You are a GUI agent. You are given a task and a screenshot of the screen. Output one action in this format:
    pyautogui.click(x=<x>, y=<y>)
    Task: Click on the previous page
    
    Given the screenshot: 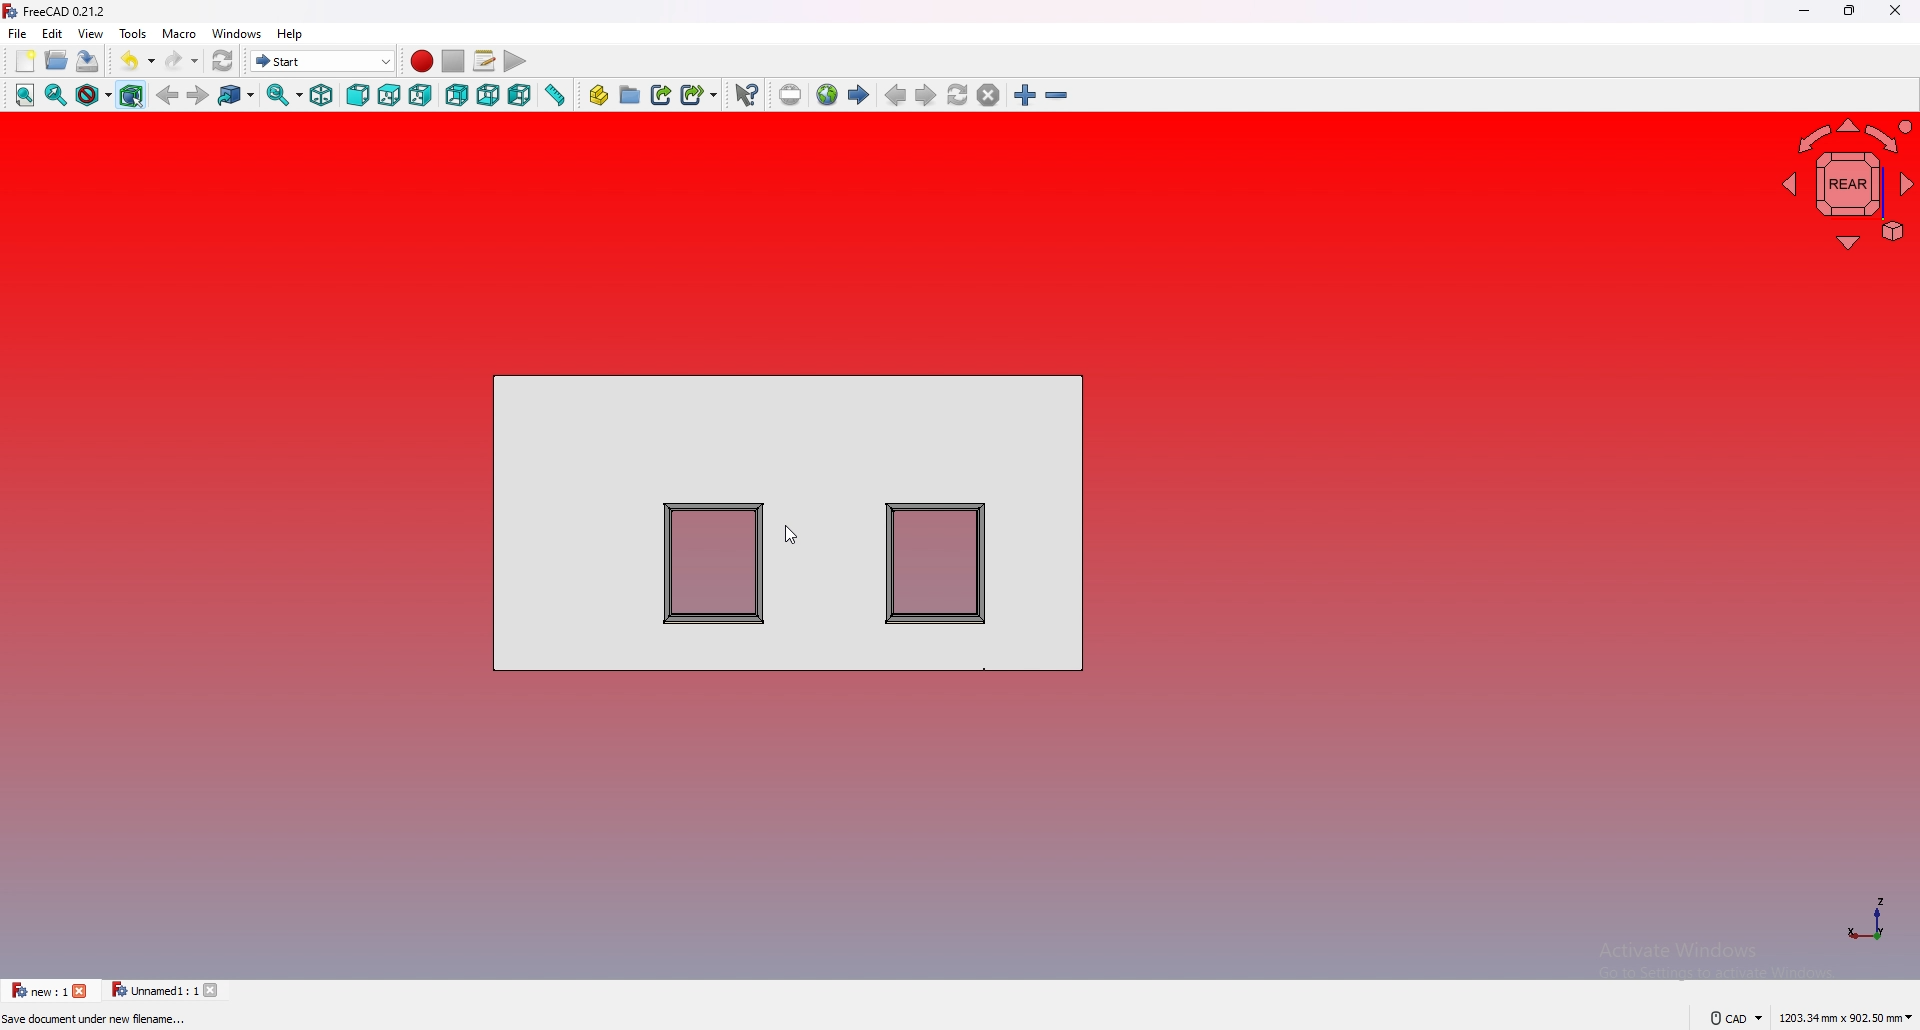 What is the action you would take?
    pyautogui.click(x=895, y=95)
    